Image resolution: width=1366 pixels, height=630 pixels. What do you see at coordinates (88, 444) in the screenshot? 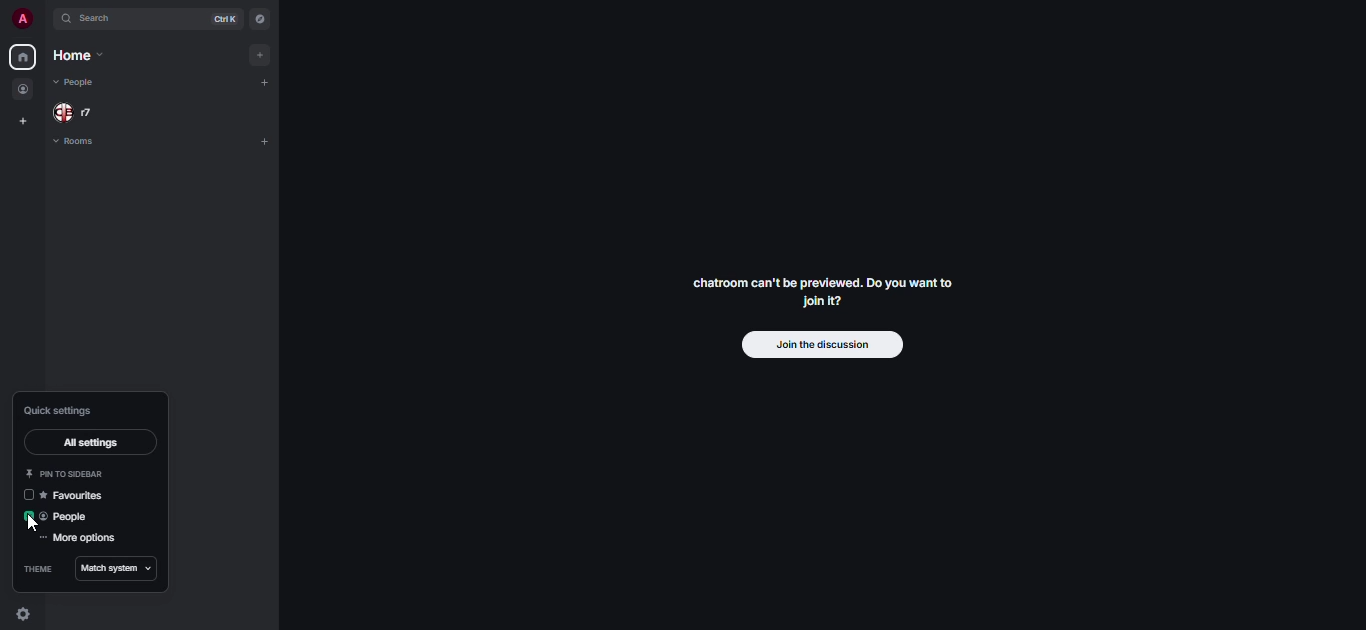
I see `all settings` at bounding box center [88, 444].